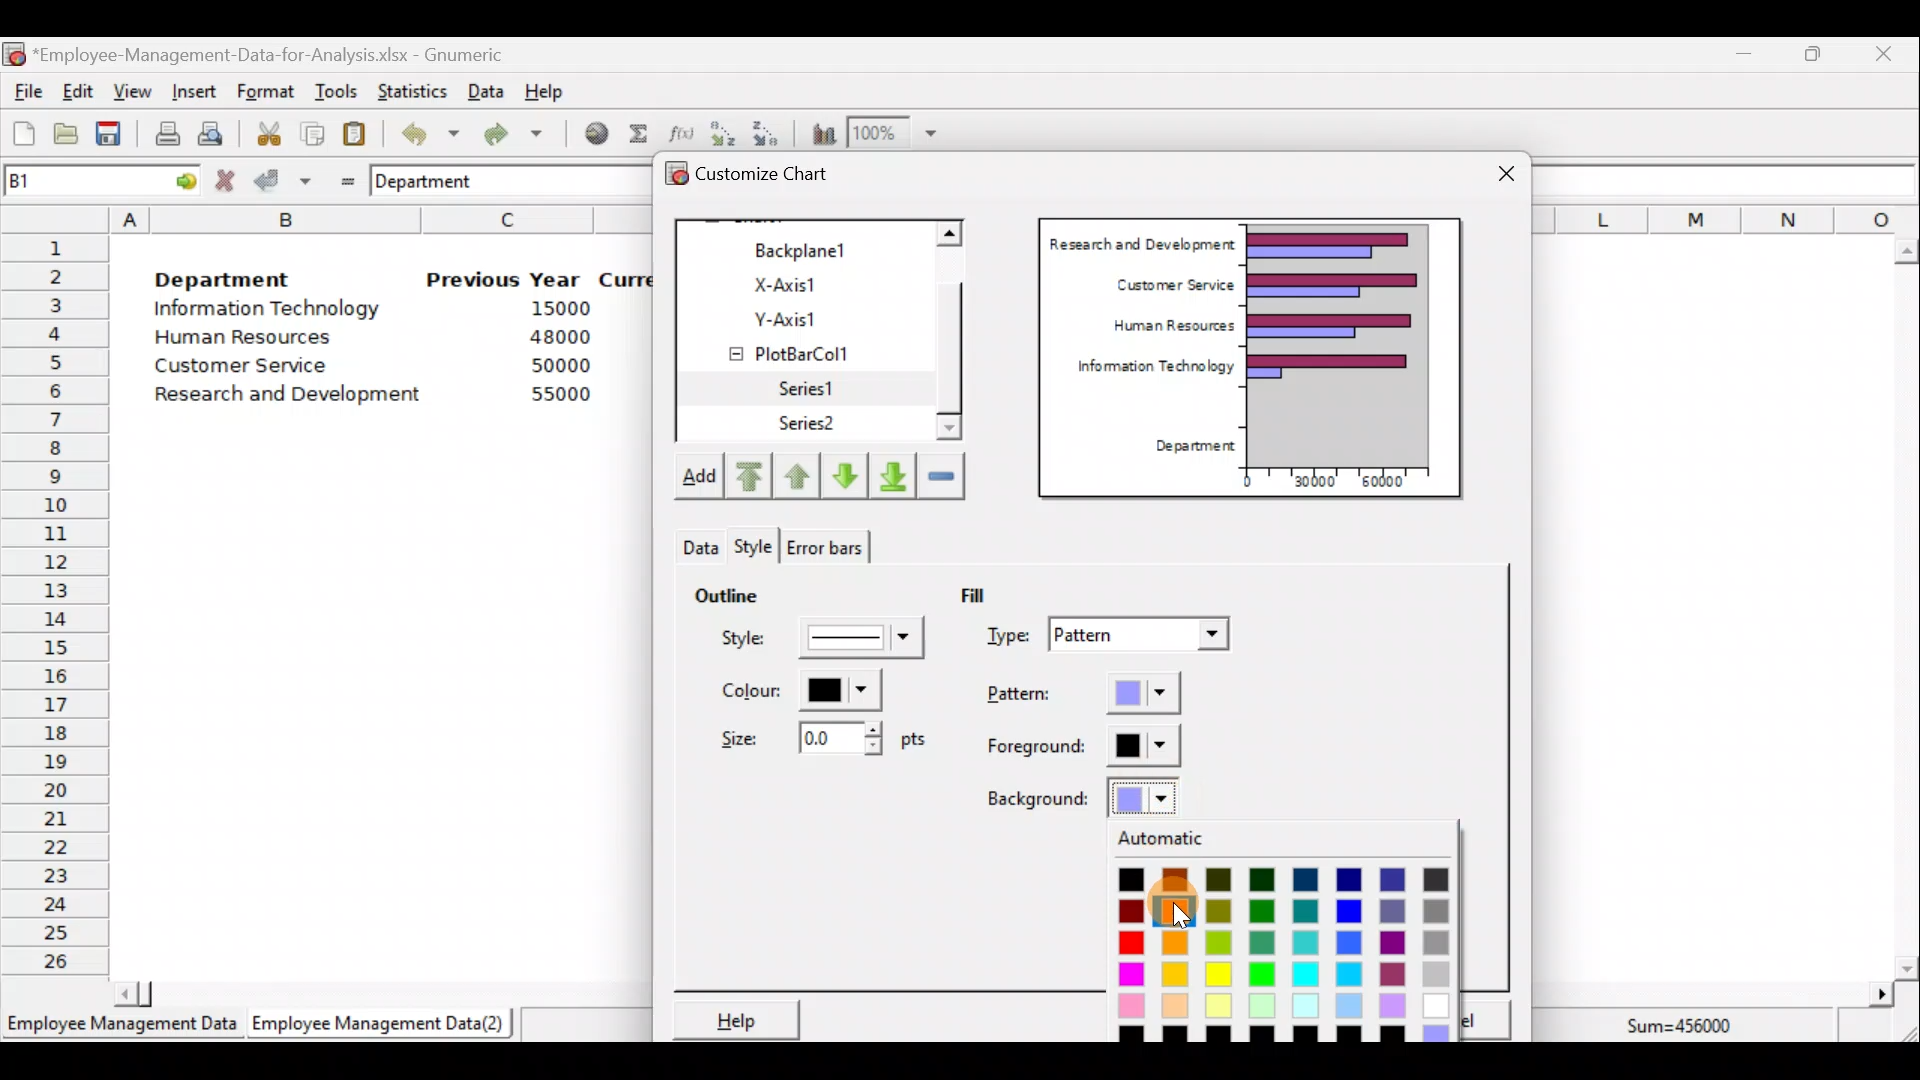 This screenshot has height=1080, width=1920. What do you see at coordinates (1394, 484) in the screenshot?
I see `60000"` at bounding box center [1394, 484].